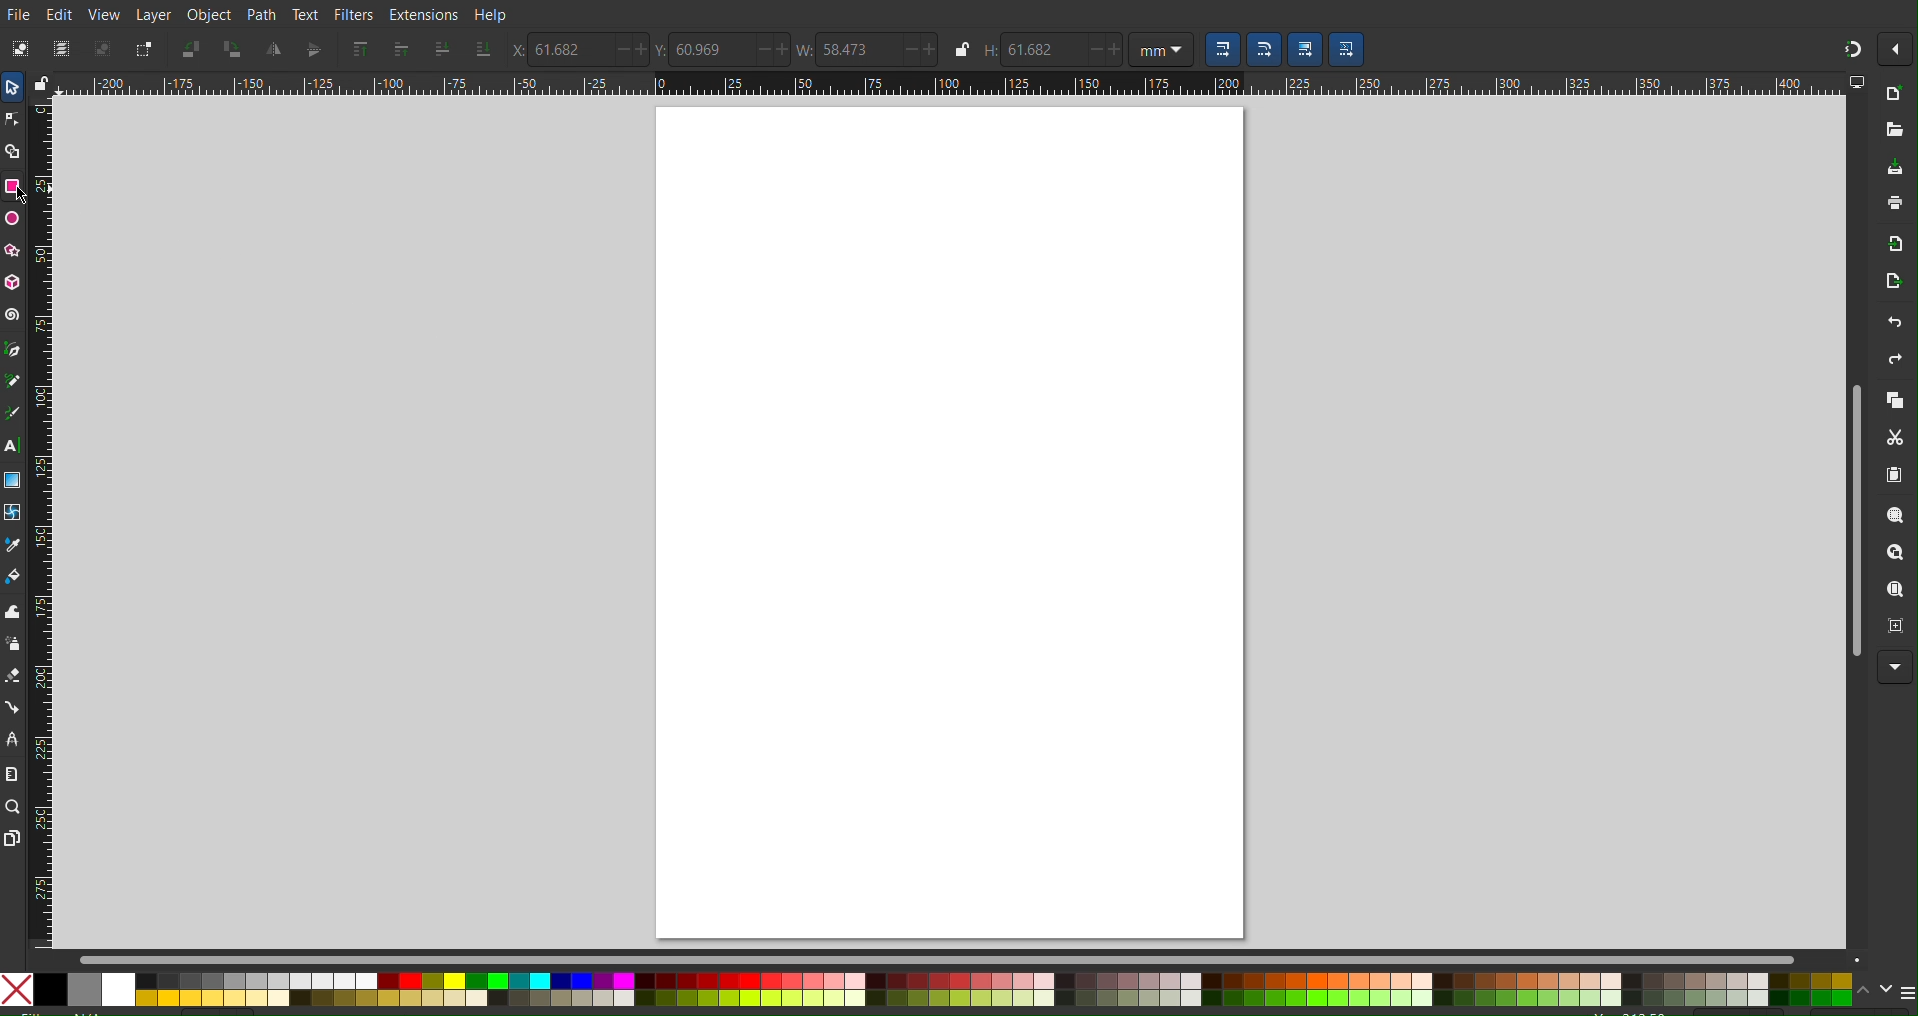  Describe the element at coordinates (1850, 46) in the screenshot. I see `Snapping` at that location.